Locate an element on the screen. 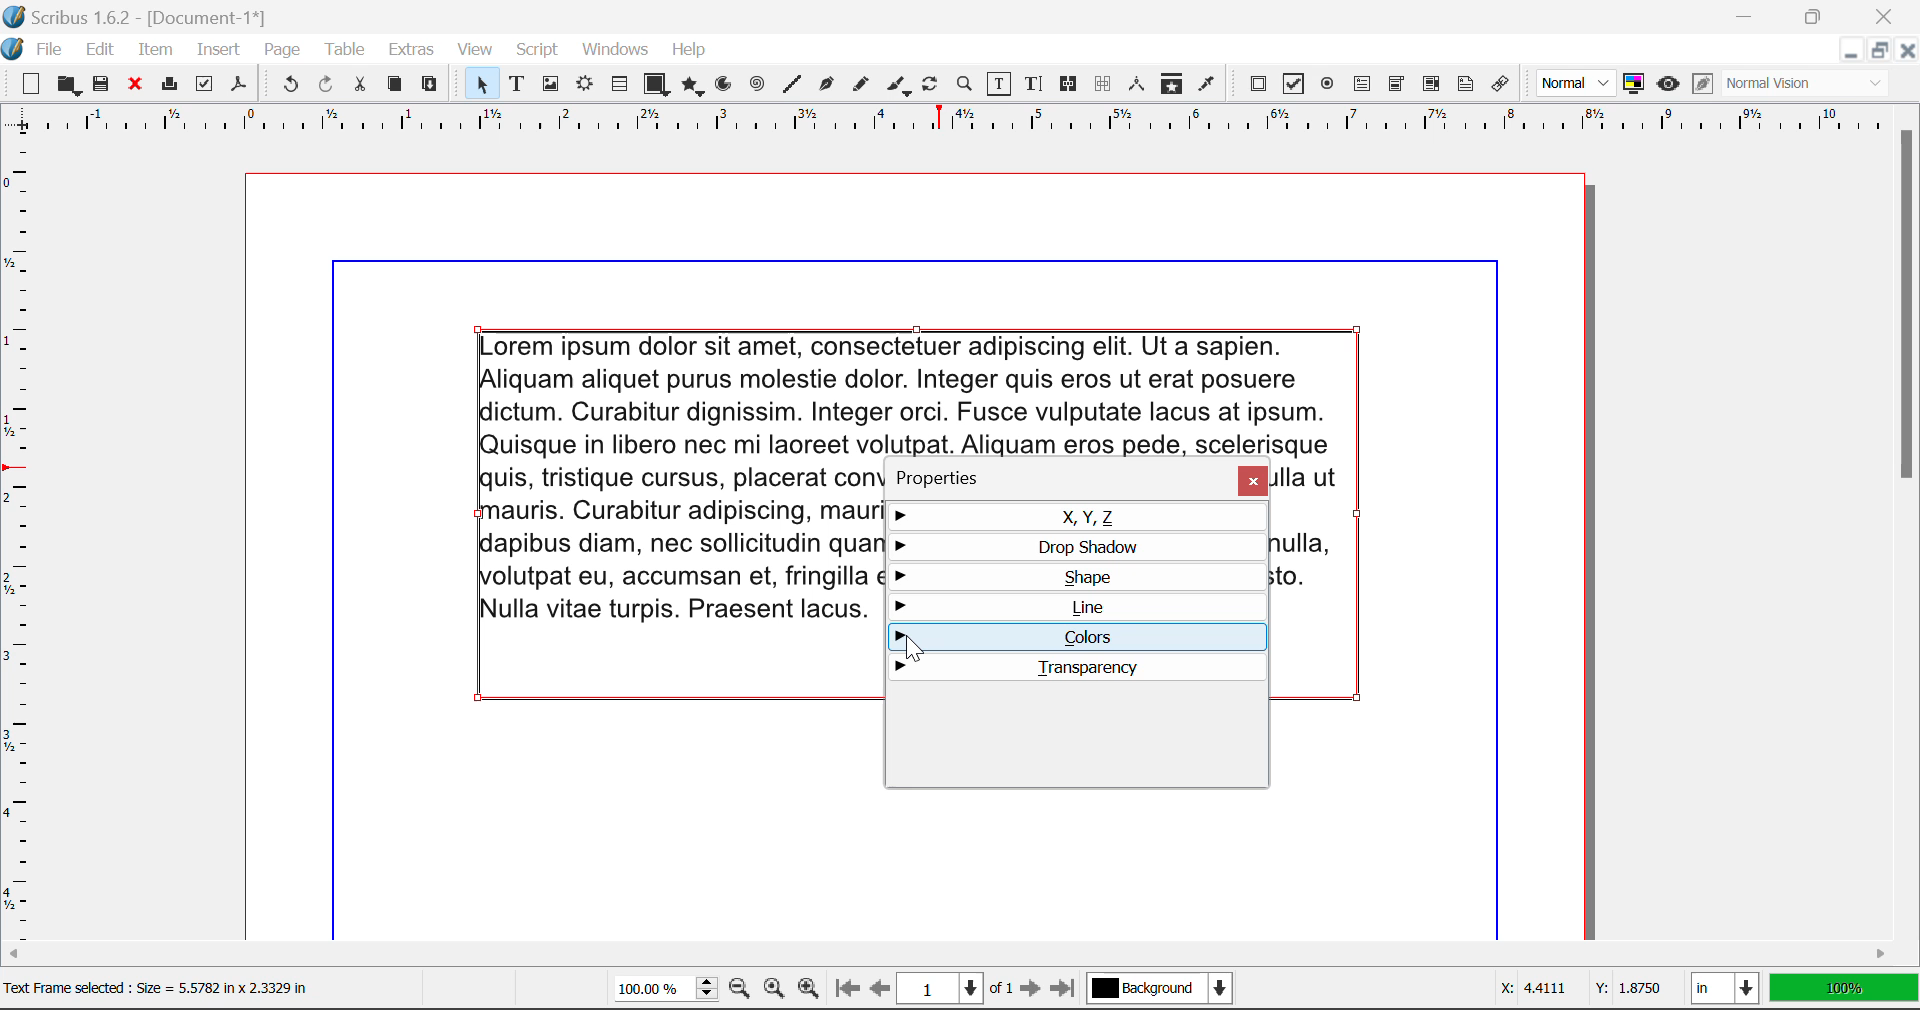  Shapes is located at coordinates (656, 86).